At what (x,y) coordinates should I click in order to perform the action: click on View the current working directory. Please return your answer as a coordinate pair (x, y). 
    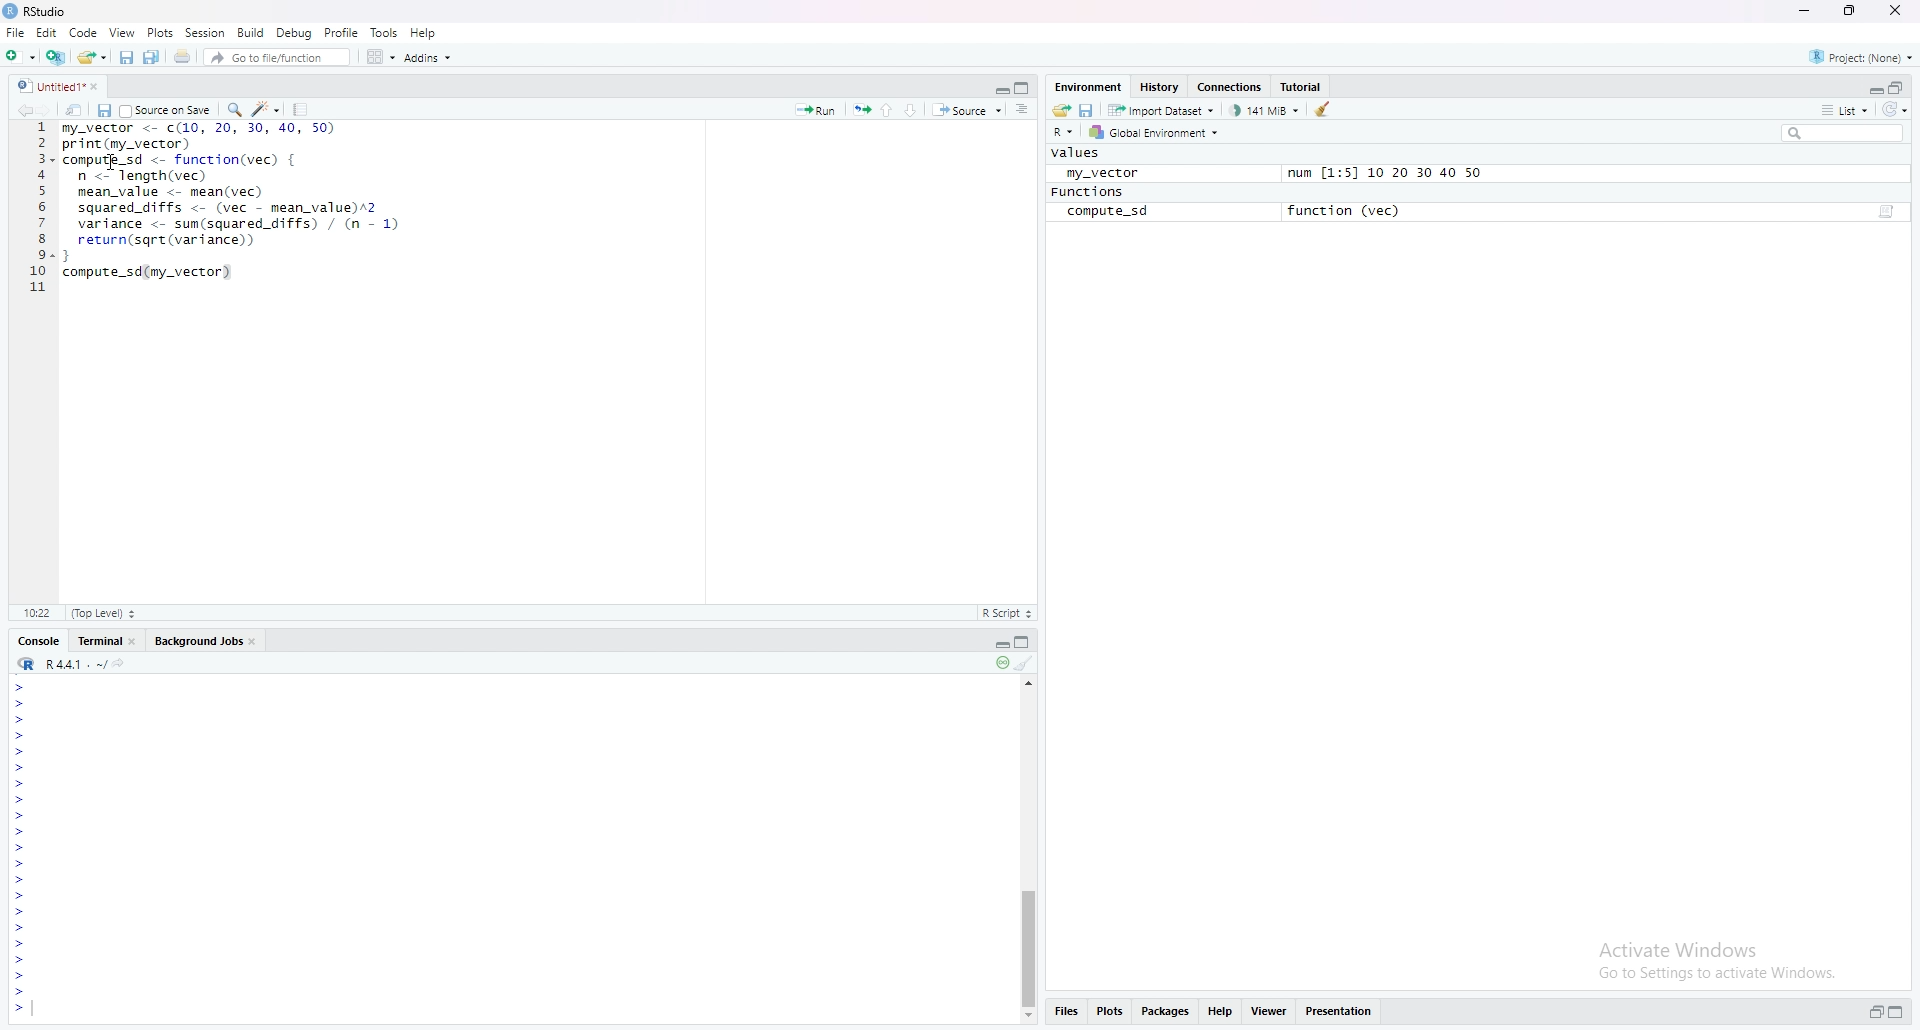
    Looking at the image, I should click on (124, 662).